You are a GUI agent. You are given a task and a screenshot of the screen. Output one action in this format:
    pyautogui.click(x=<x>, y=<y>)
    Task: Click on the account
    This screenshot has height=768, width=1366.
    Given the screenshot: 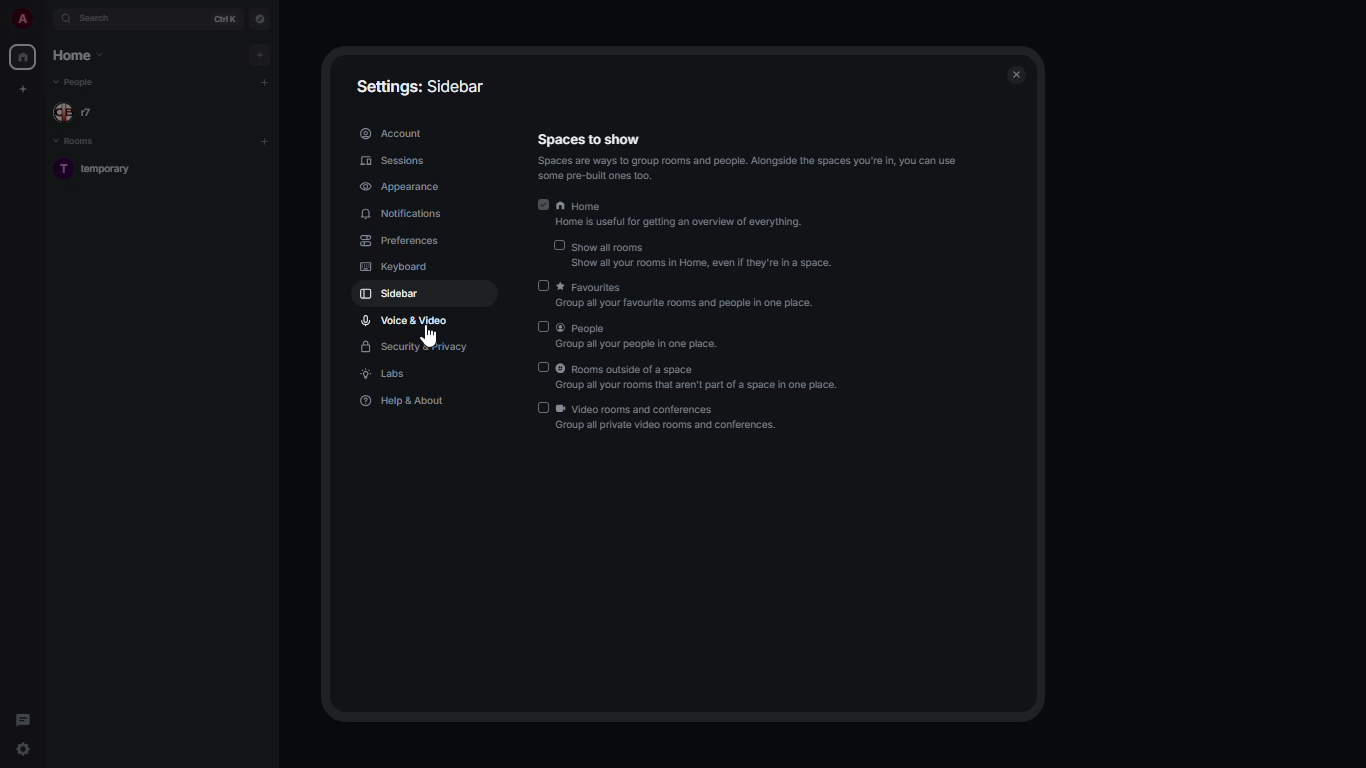 What is the action you would take?
    pyautogui.click(x=392, y=133)
    